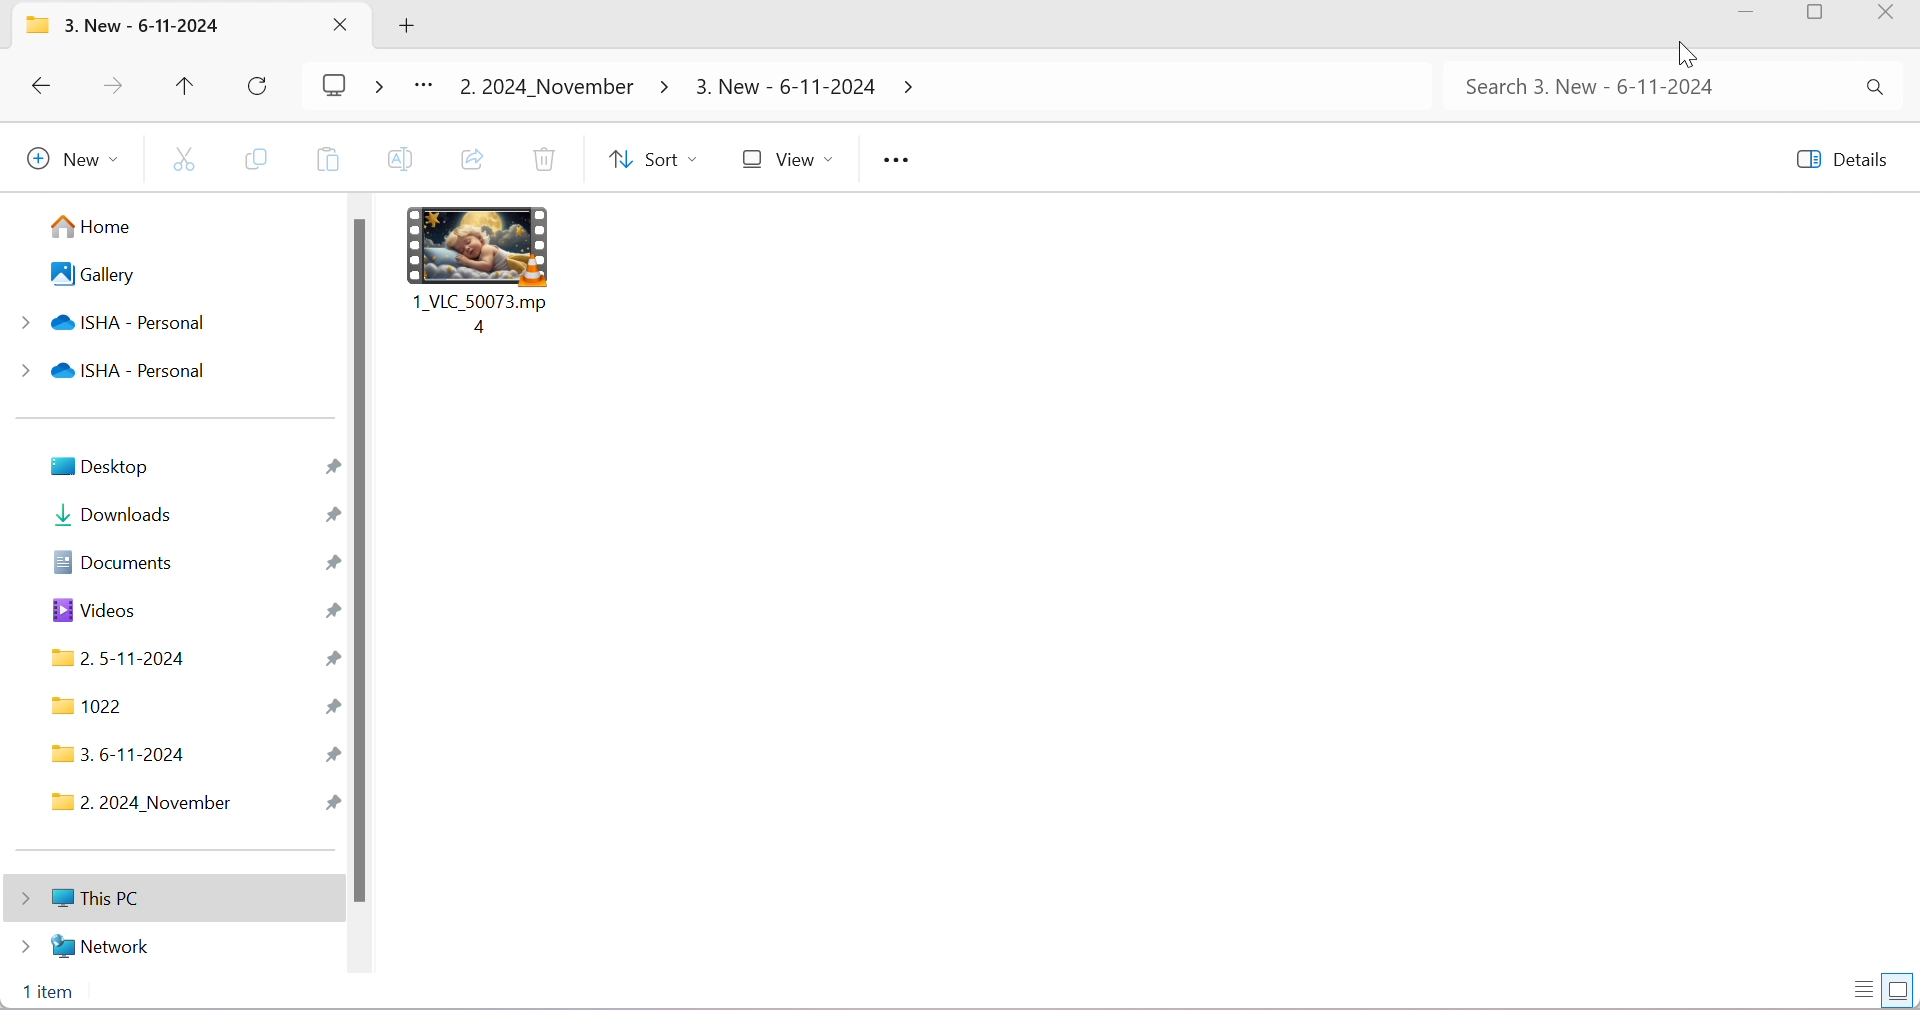  I want to click on Displays information about each item in the window, so click(1864, 990).